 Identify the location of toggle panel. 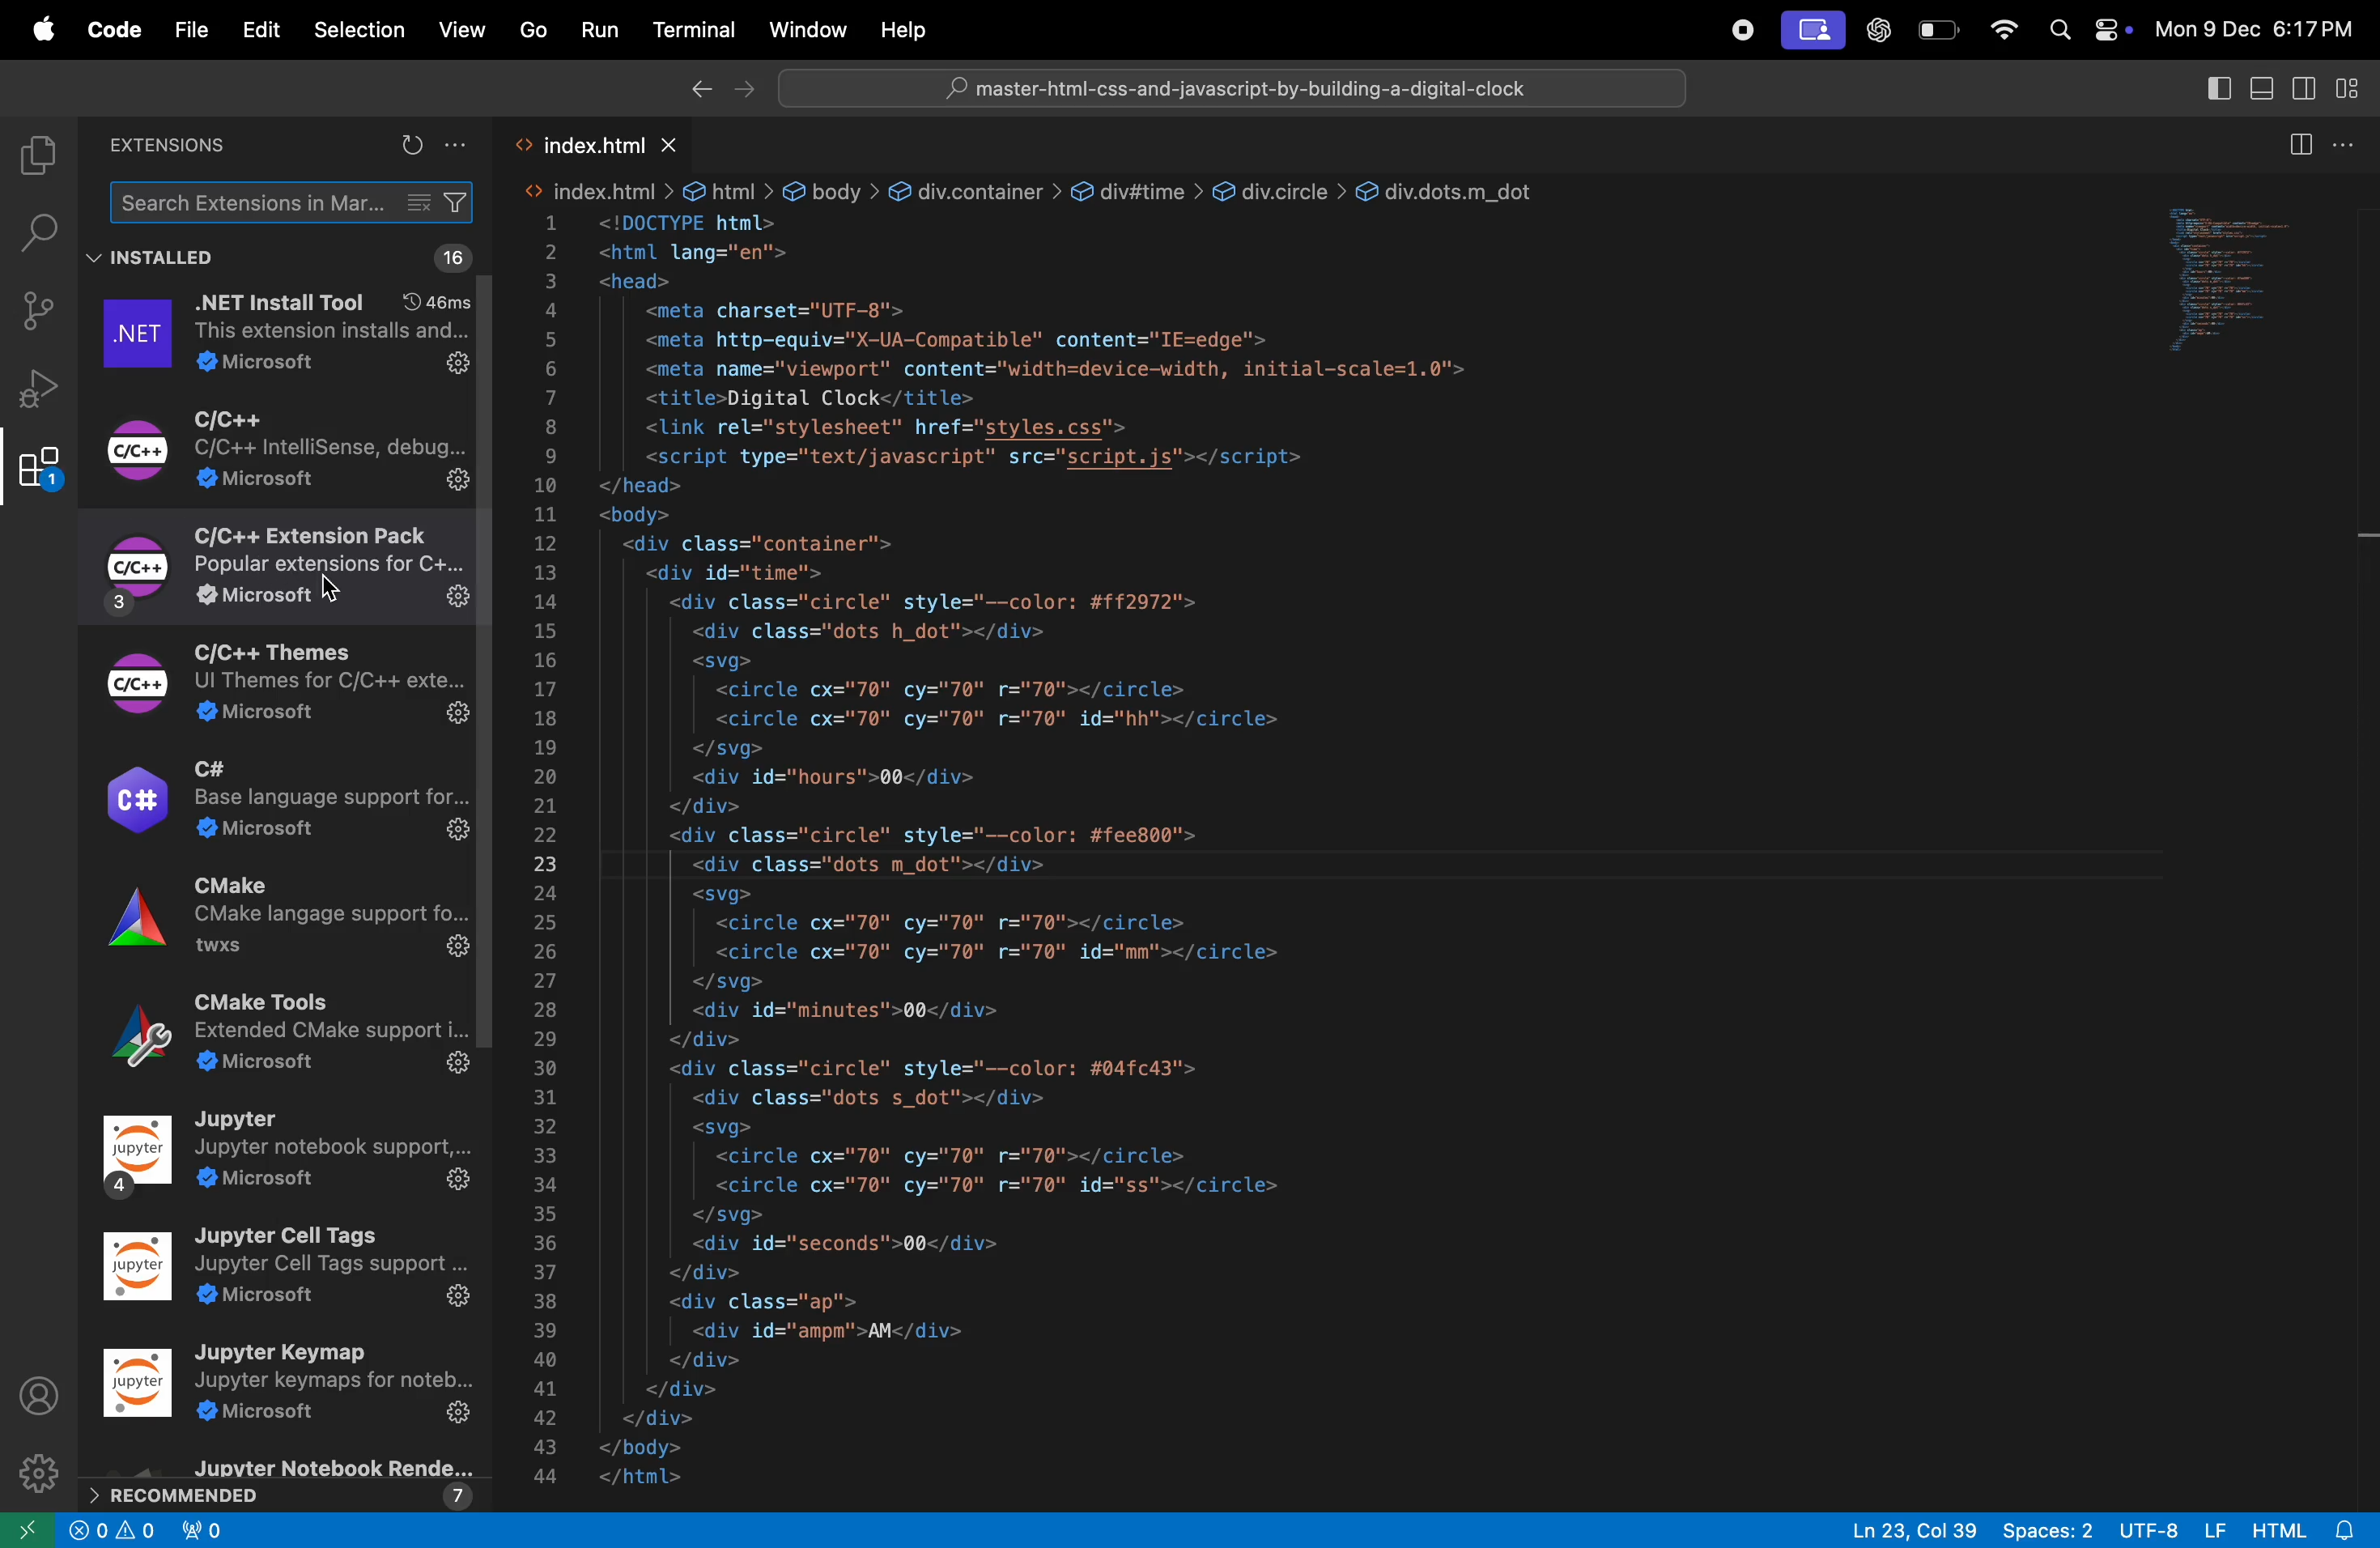
(2257, 86).